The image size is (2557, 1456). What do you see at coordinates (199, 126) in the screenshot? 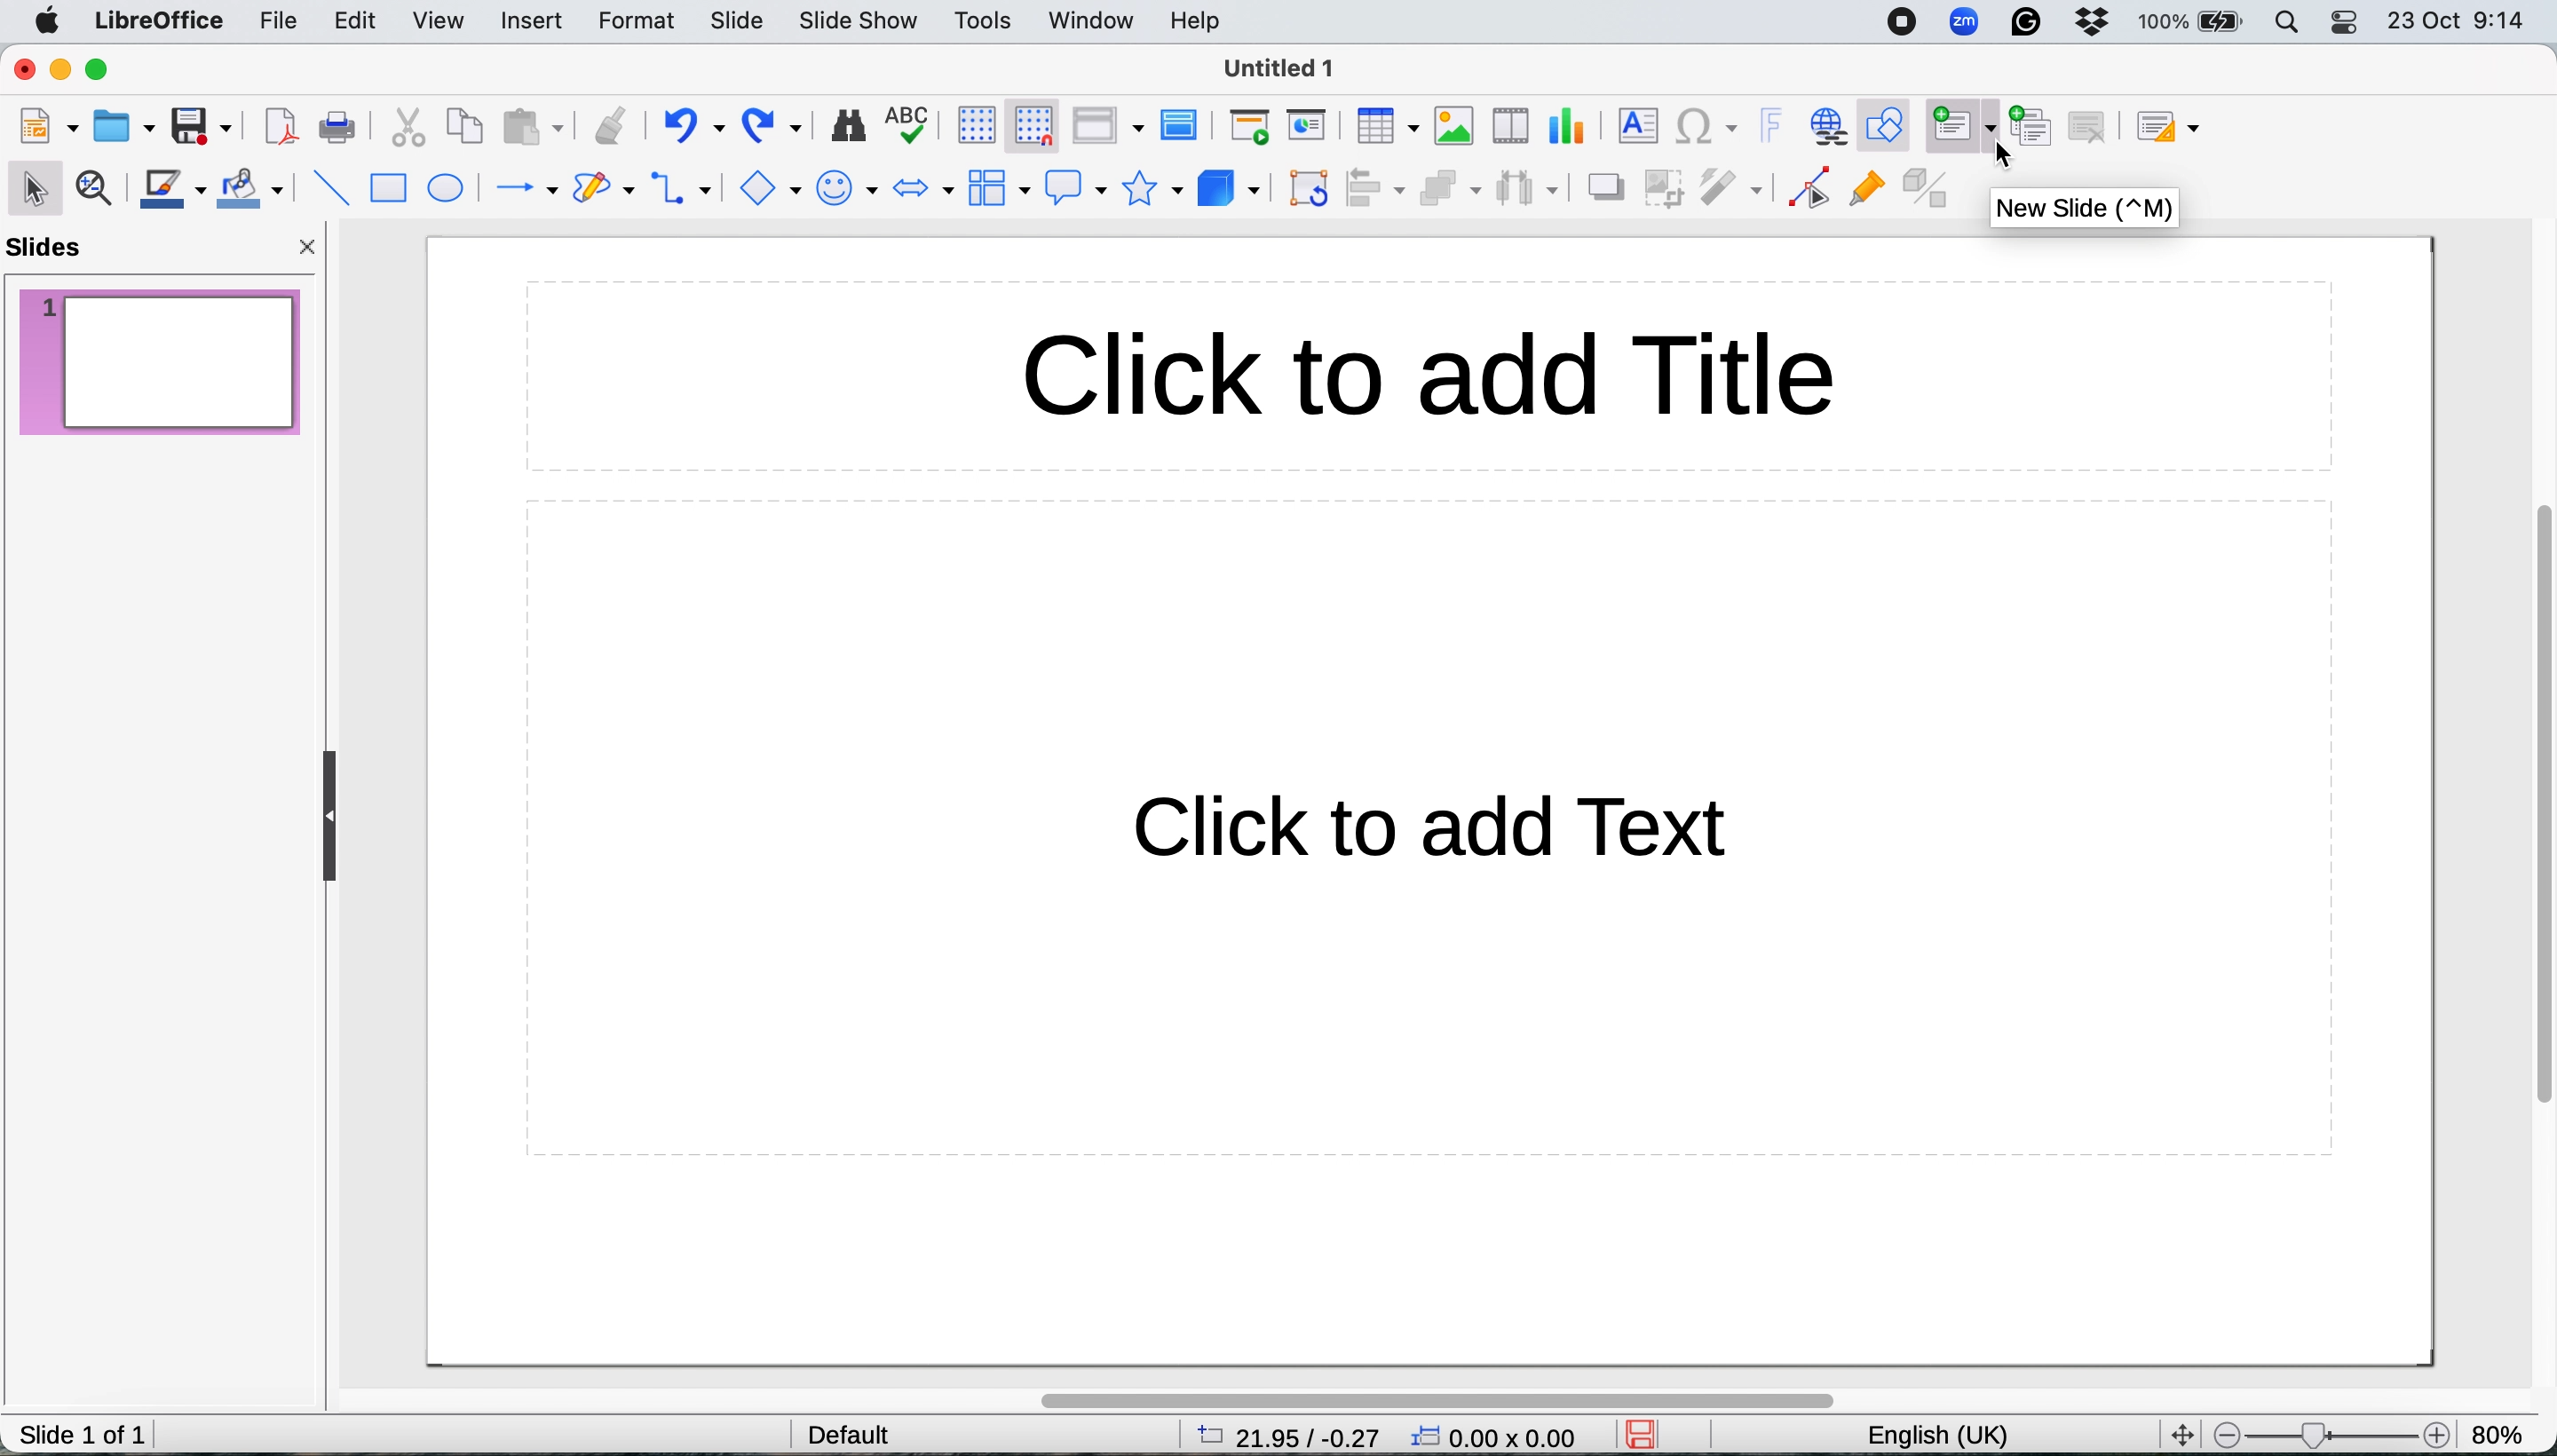
I see `save` at bounding box center [199, 126].